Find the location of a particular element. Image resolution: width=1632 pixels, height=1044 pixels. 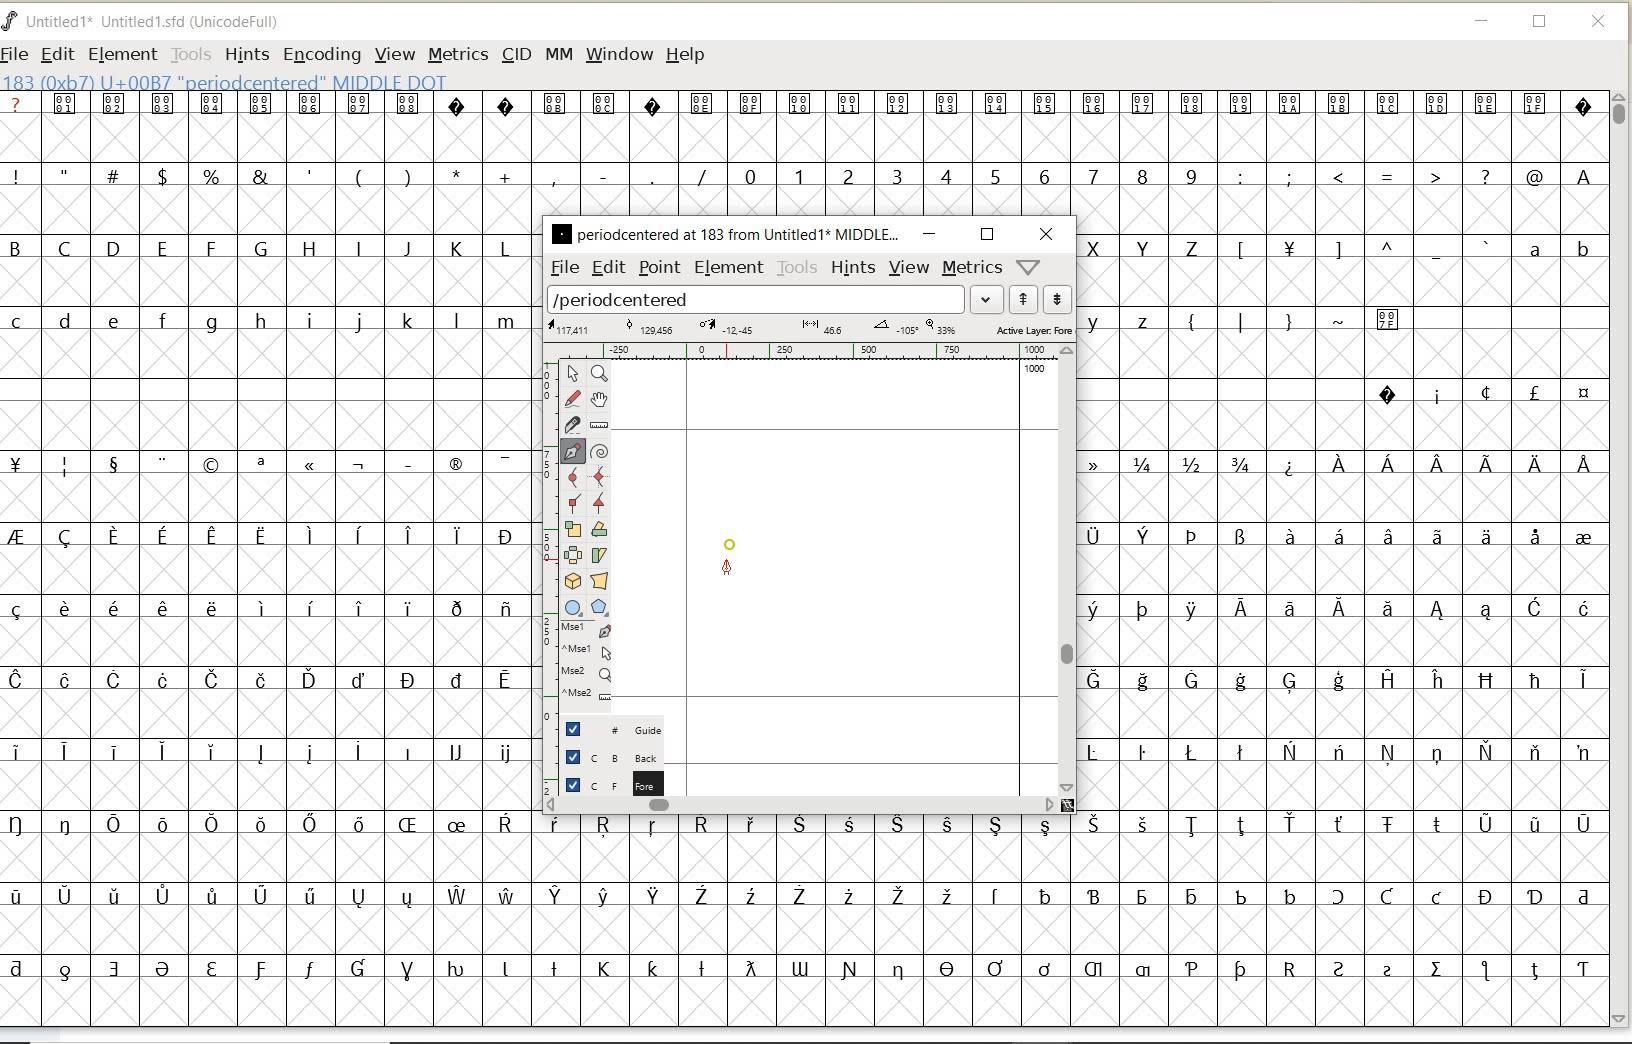

cut splines in two is located at coordinates (572, 424).